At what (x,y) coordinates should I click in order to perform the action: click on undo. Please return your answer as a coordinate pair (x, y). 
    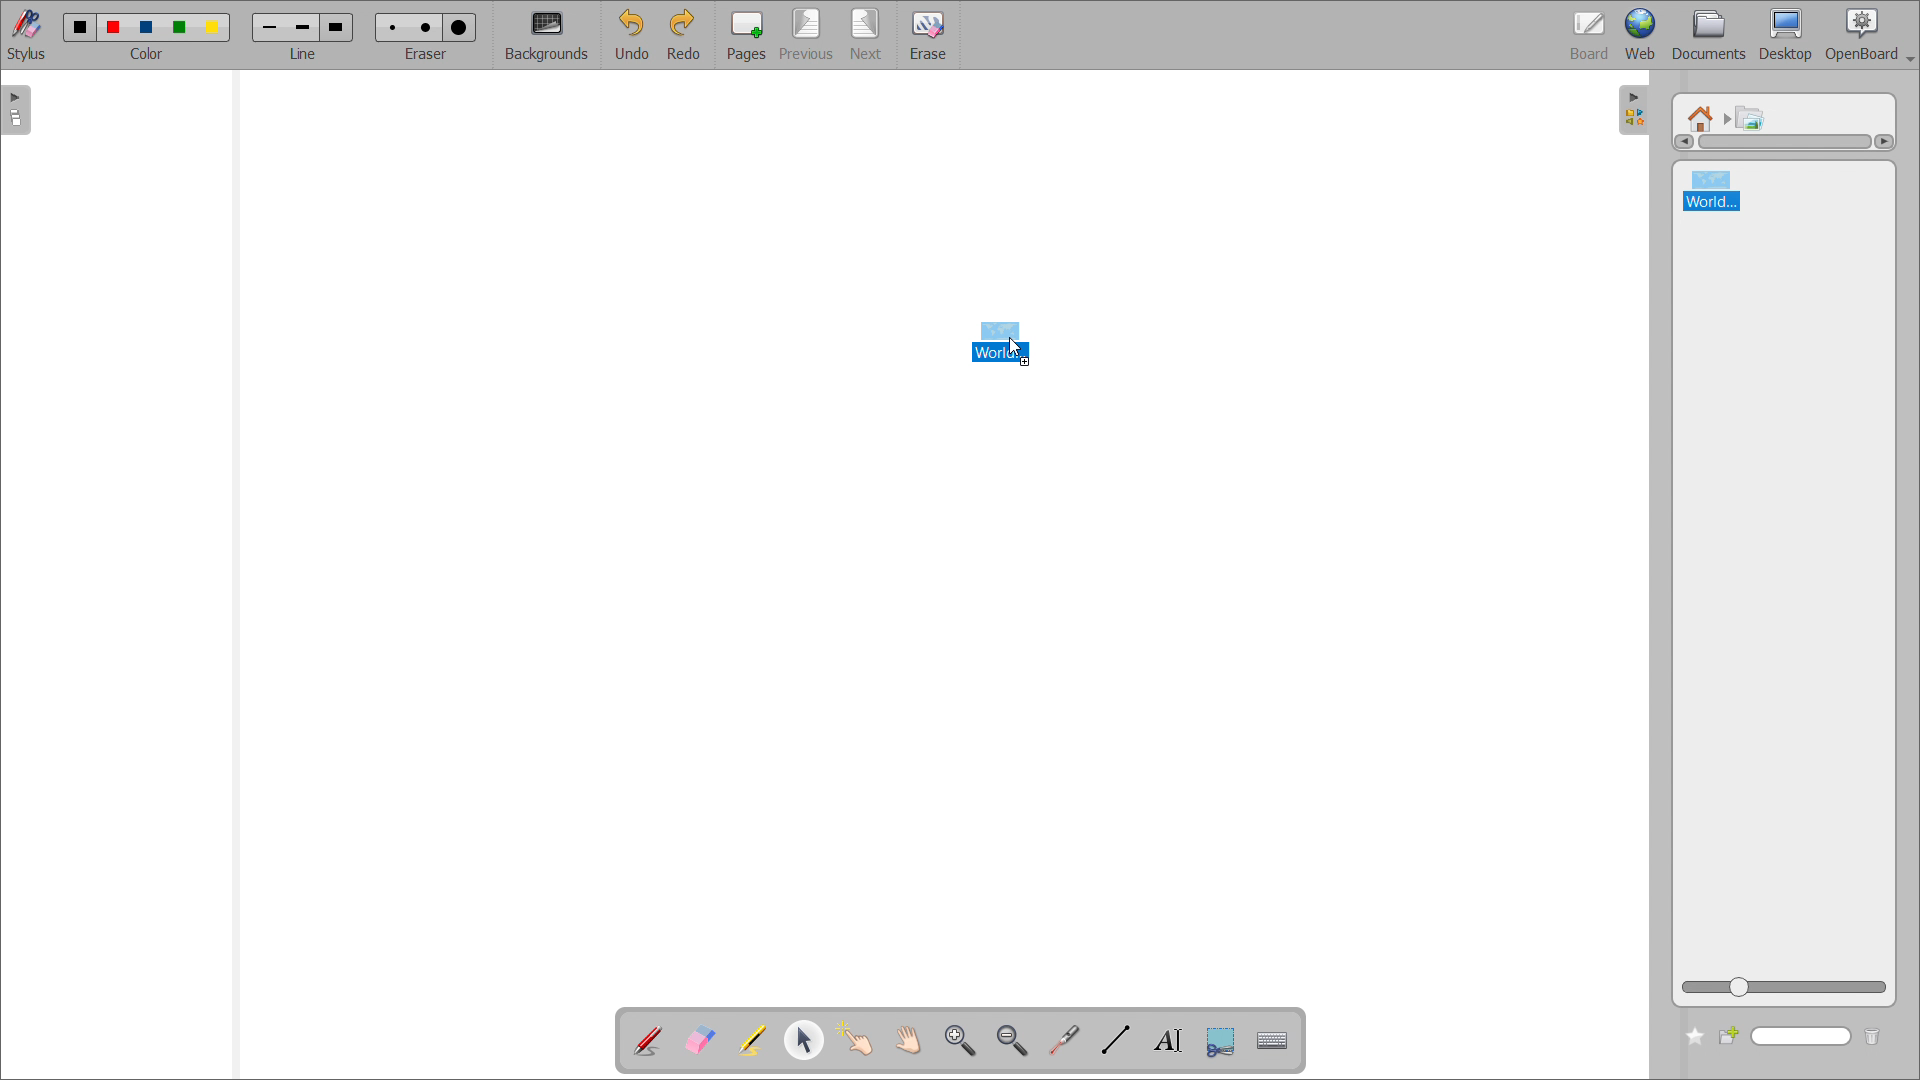
    Looking at the image, I should click on (631, 34).